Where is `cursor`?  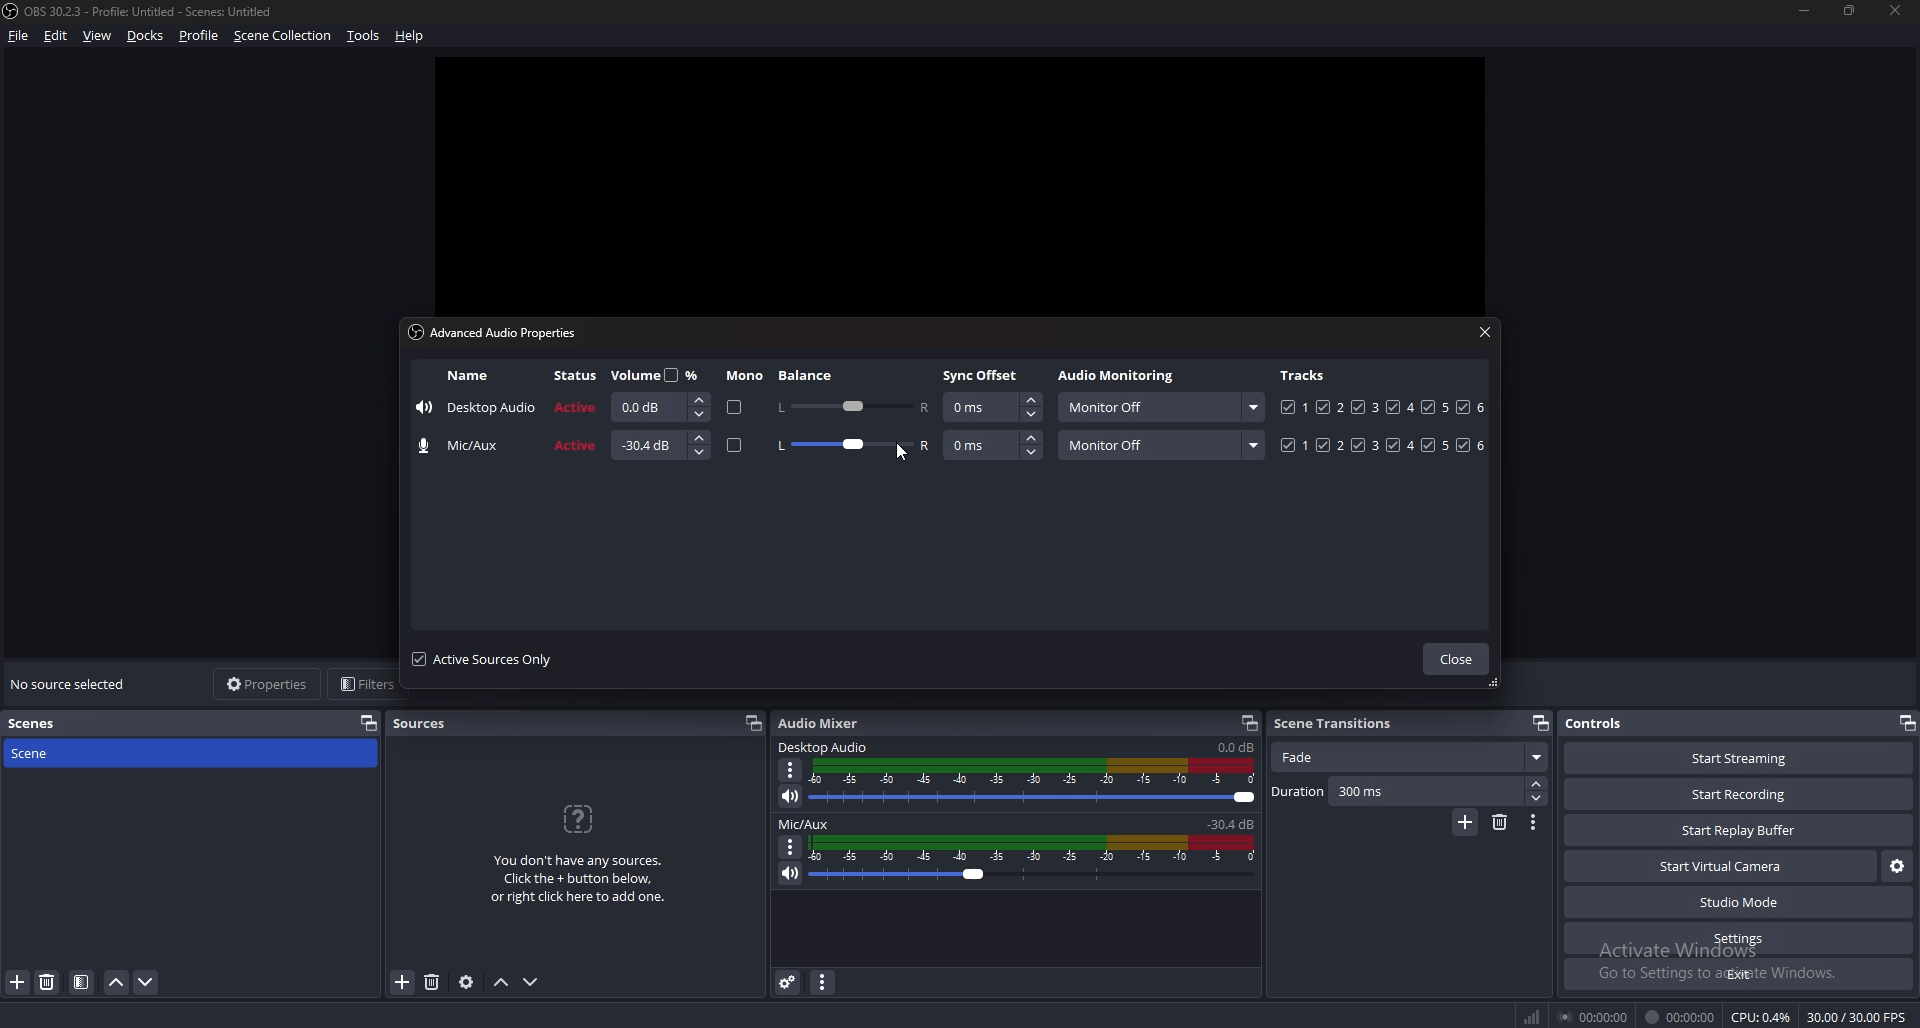
cursor is located at coordinates (904, 454).